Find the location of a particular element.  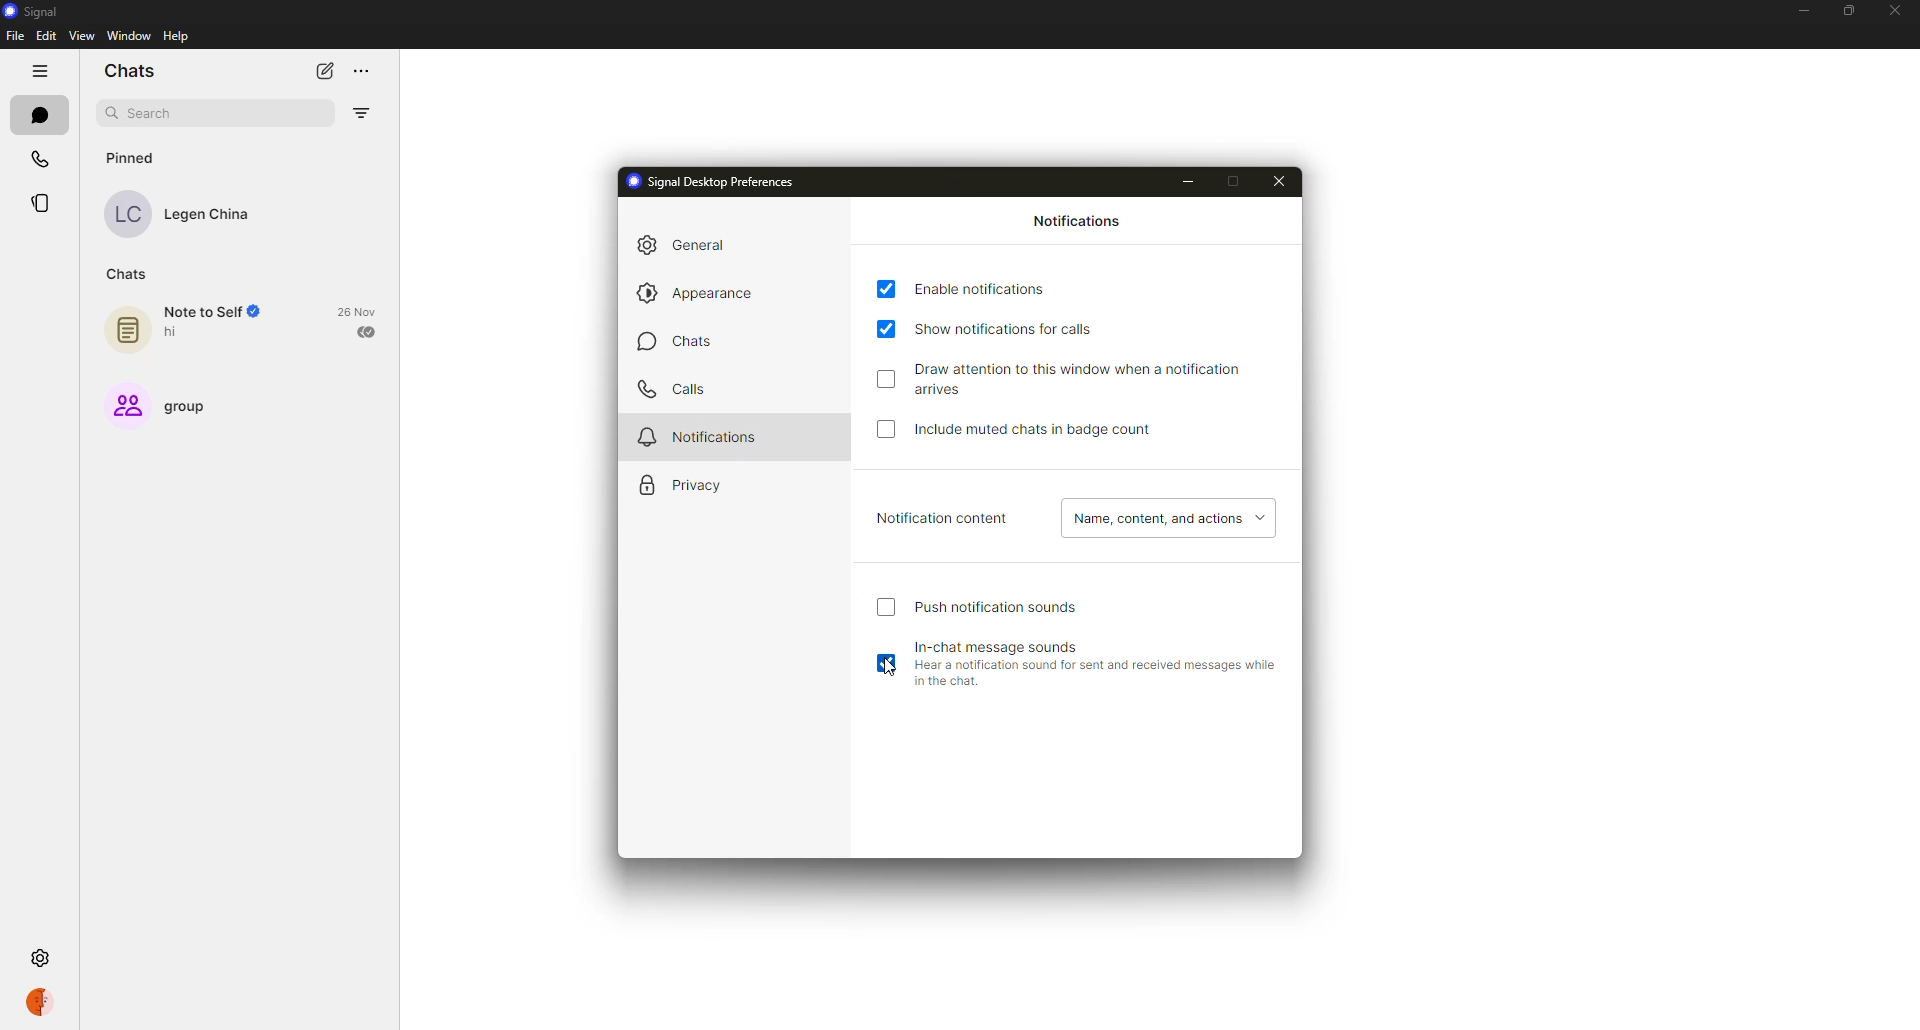

include muted chats in badge count is located at coordinates (1034, 430).